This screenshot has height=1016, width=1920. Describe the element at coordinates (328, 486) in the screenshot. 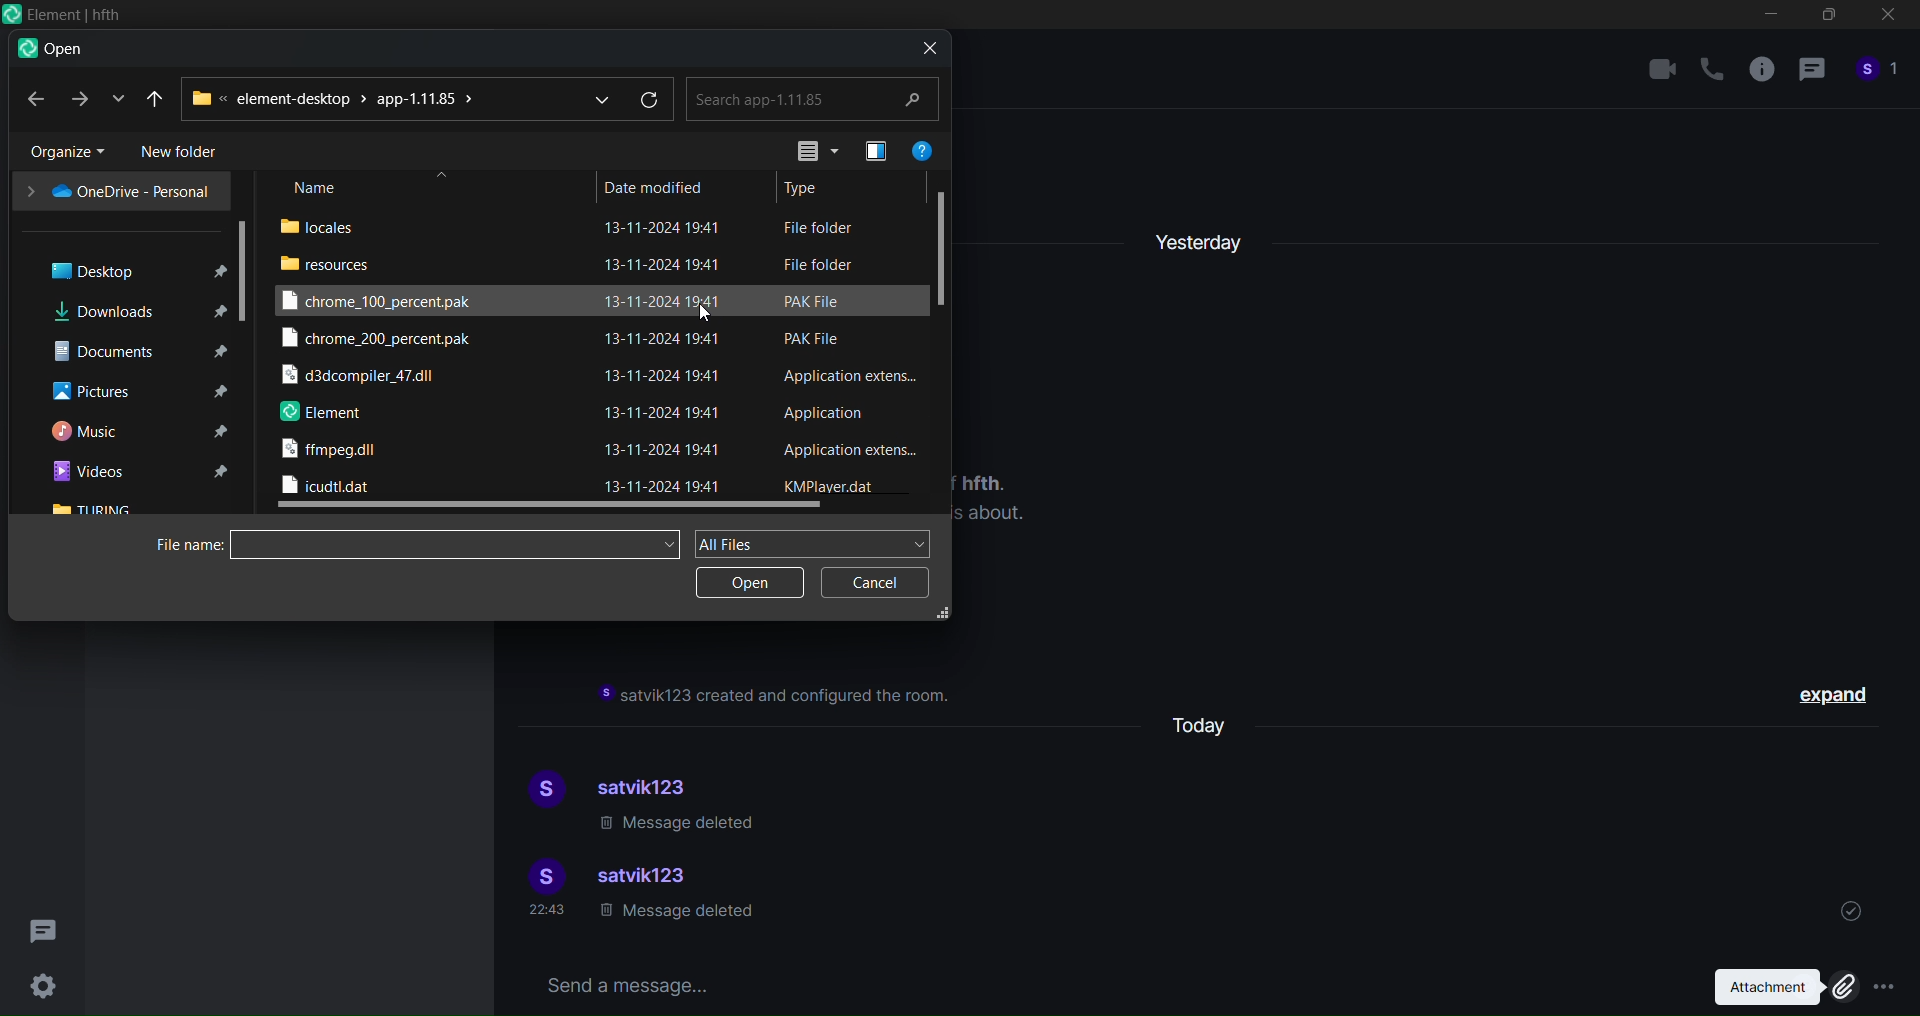

I see `icudtl dll` at that location.